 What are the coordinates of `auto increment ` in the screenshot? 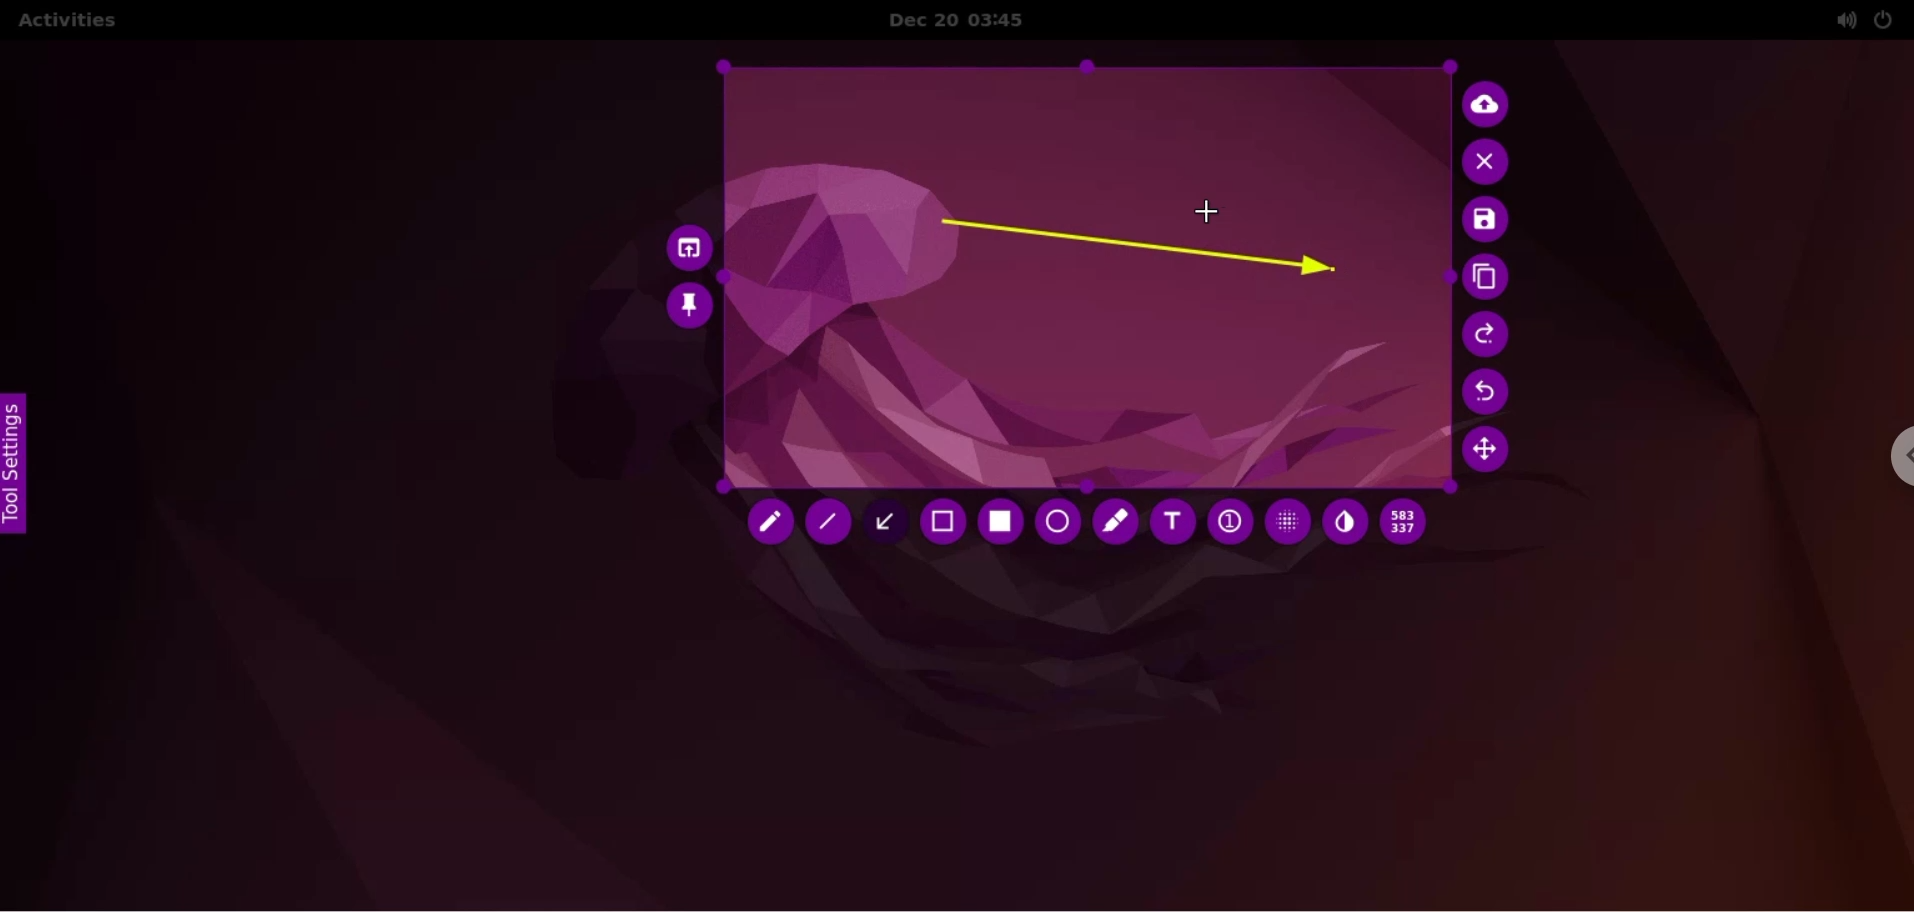 It's located at (1228, 524).